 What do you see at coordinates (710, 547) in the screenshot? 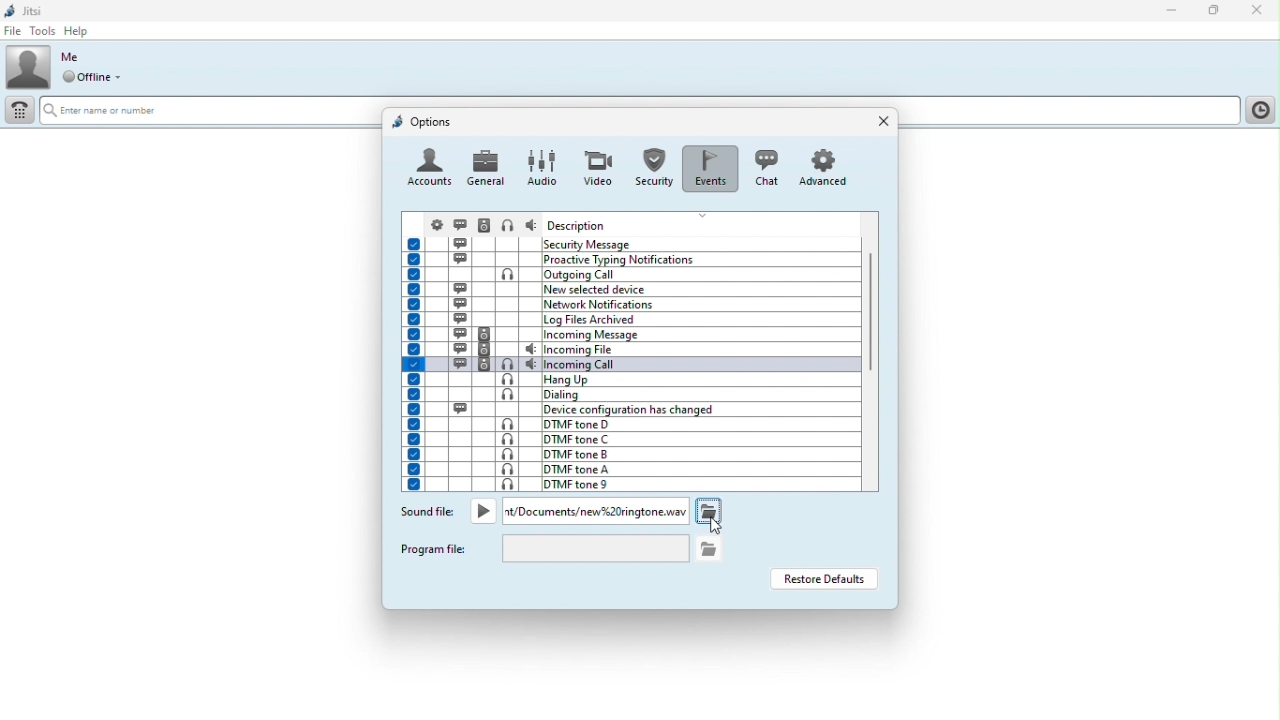
I see `open folder` at bounding box center [710, 547].